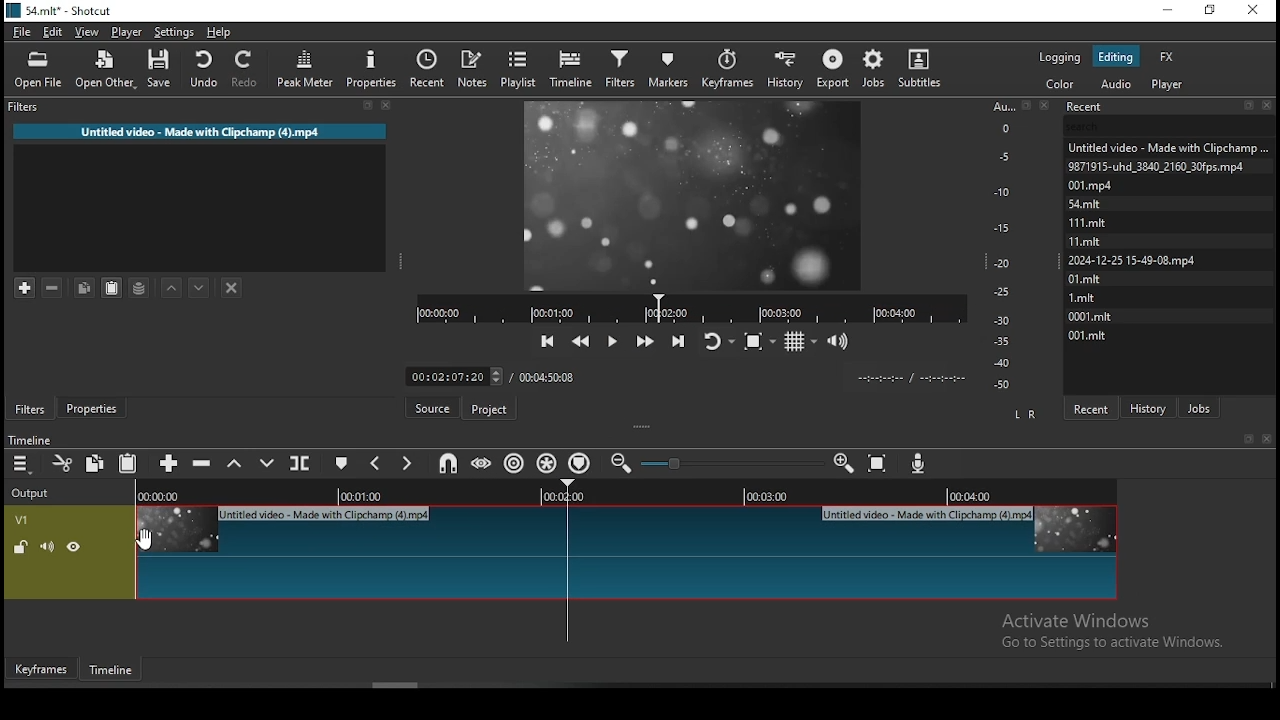  Describe the element at coordinates (1167, 12) in the screenshot. I see `minimize` at that location.